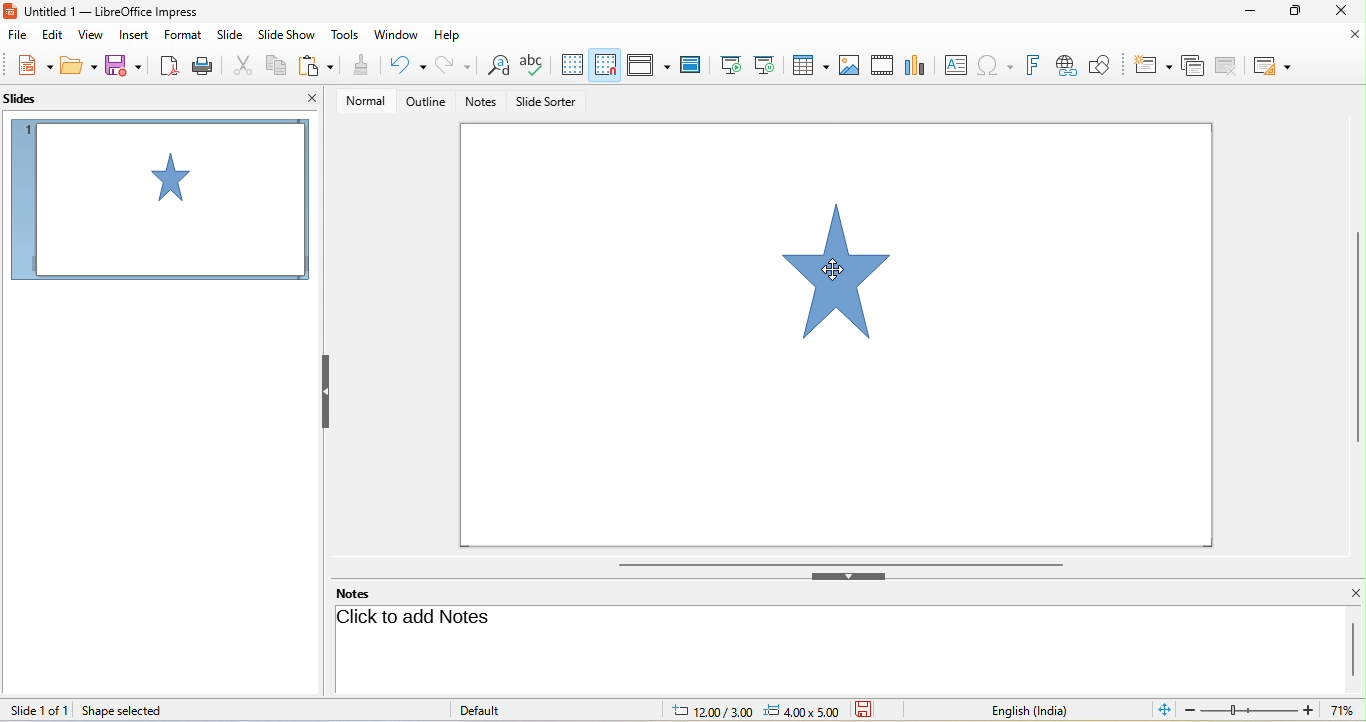 The image size is (1366, 722). Describe the element at coordinates (711, 712) in the screenshot. I see `cursor location: 12.00/3.00` at that location.